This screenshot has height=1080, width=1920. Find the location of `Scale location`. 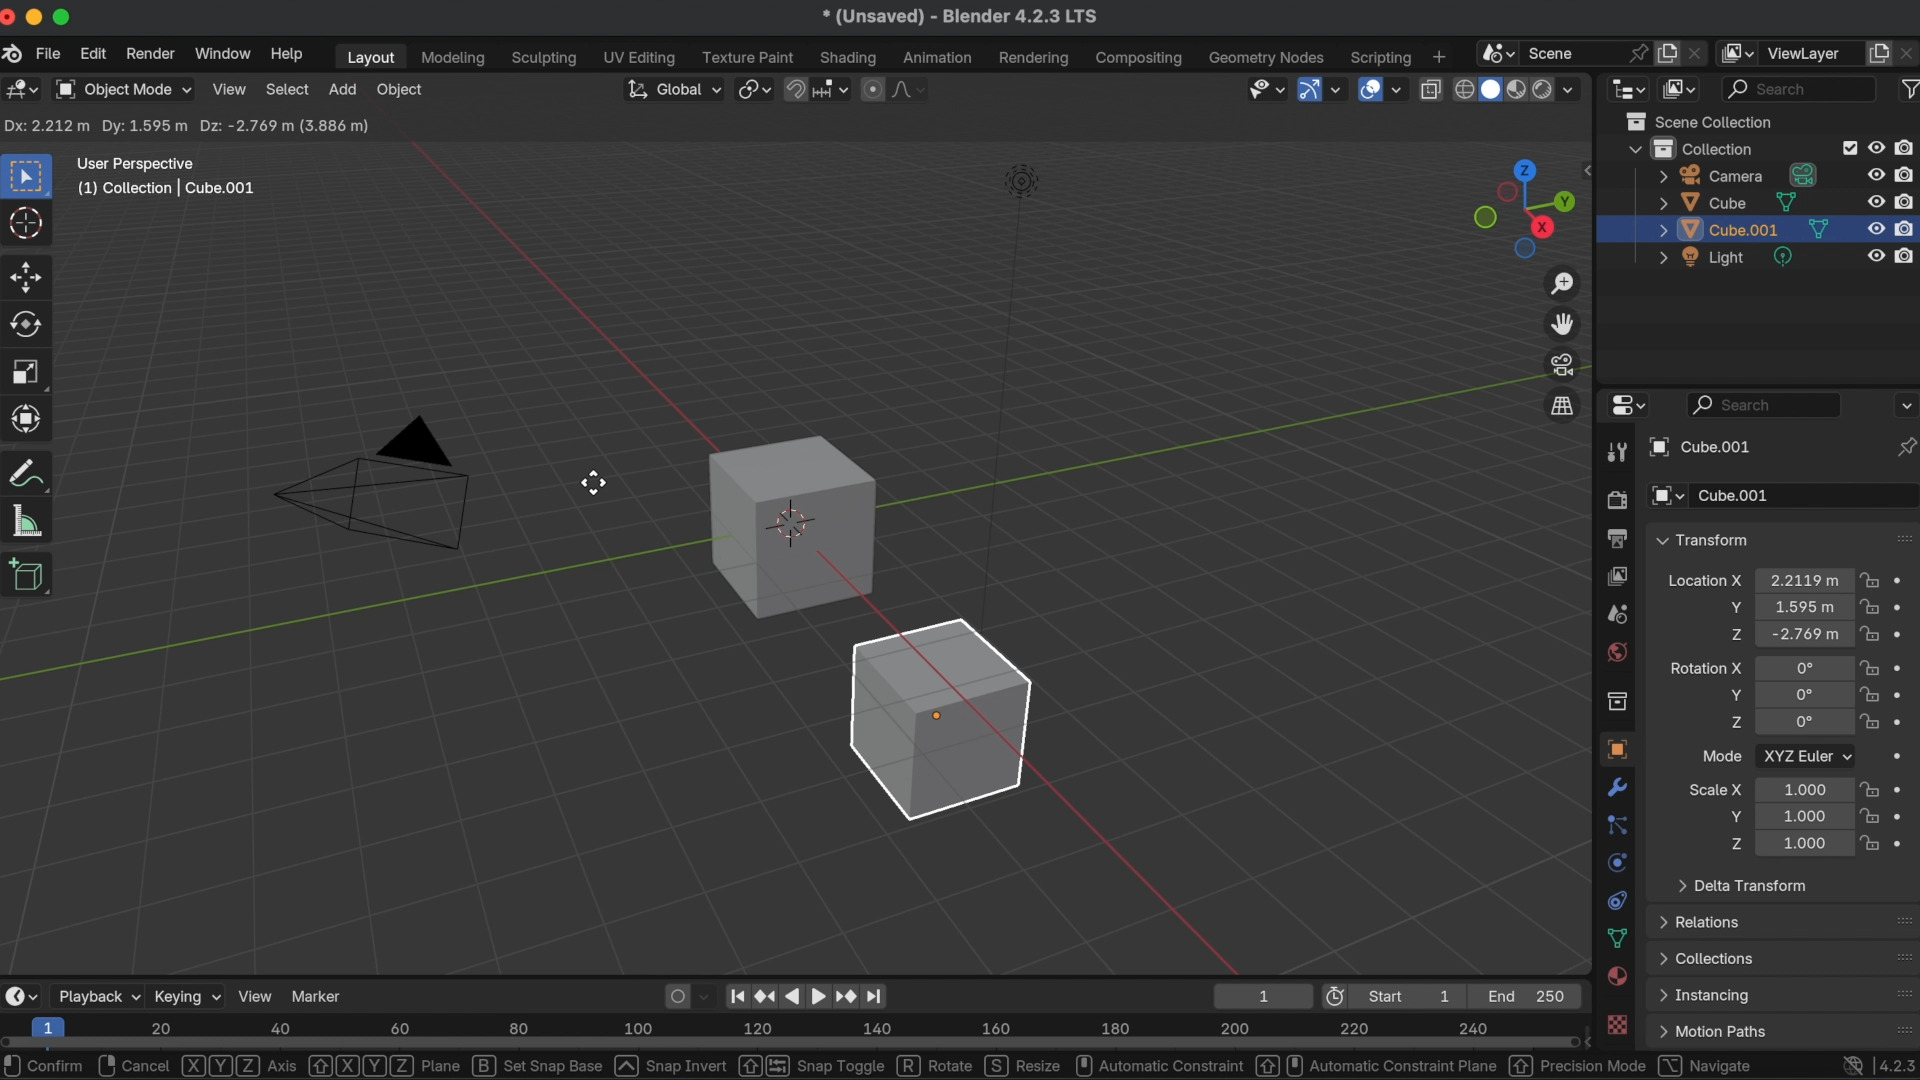

Scale location is located at coordinates (1802, 788).